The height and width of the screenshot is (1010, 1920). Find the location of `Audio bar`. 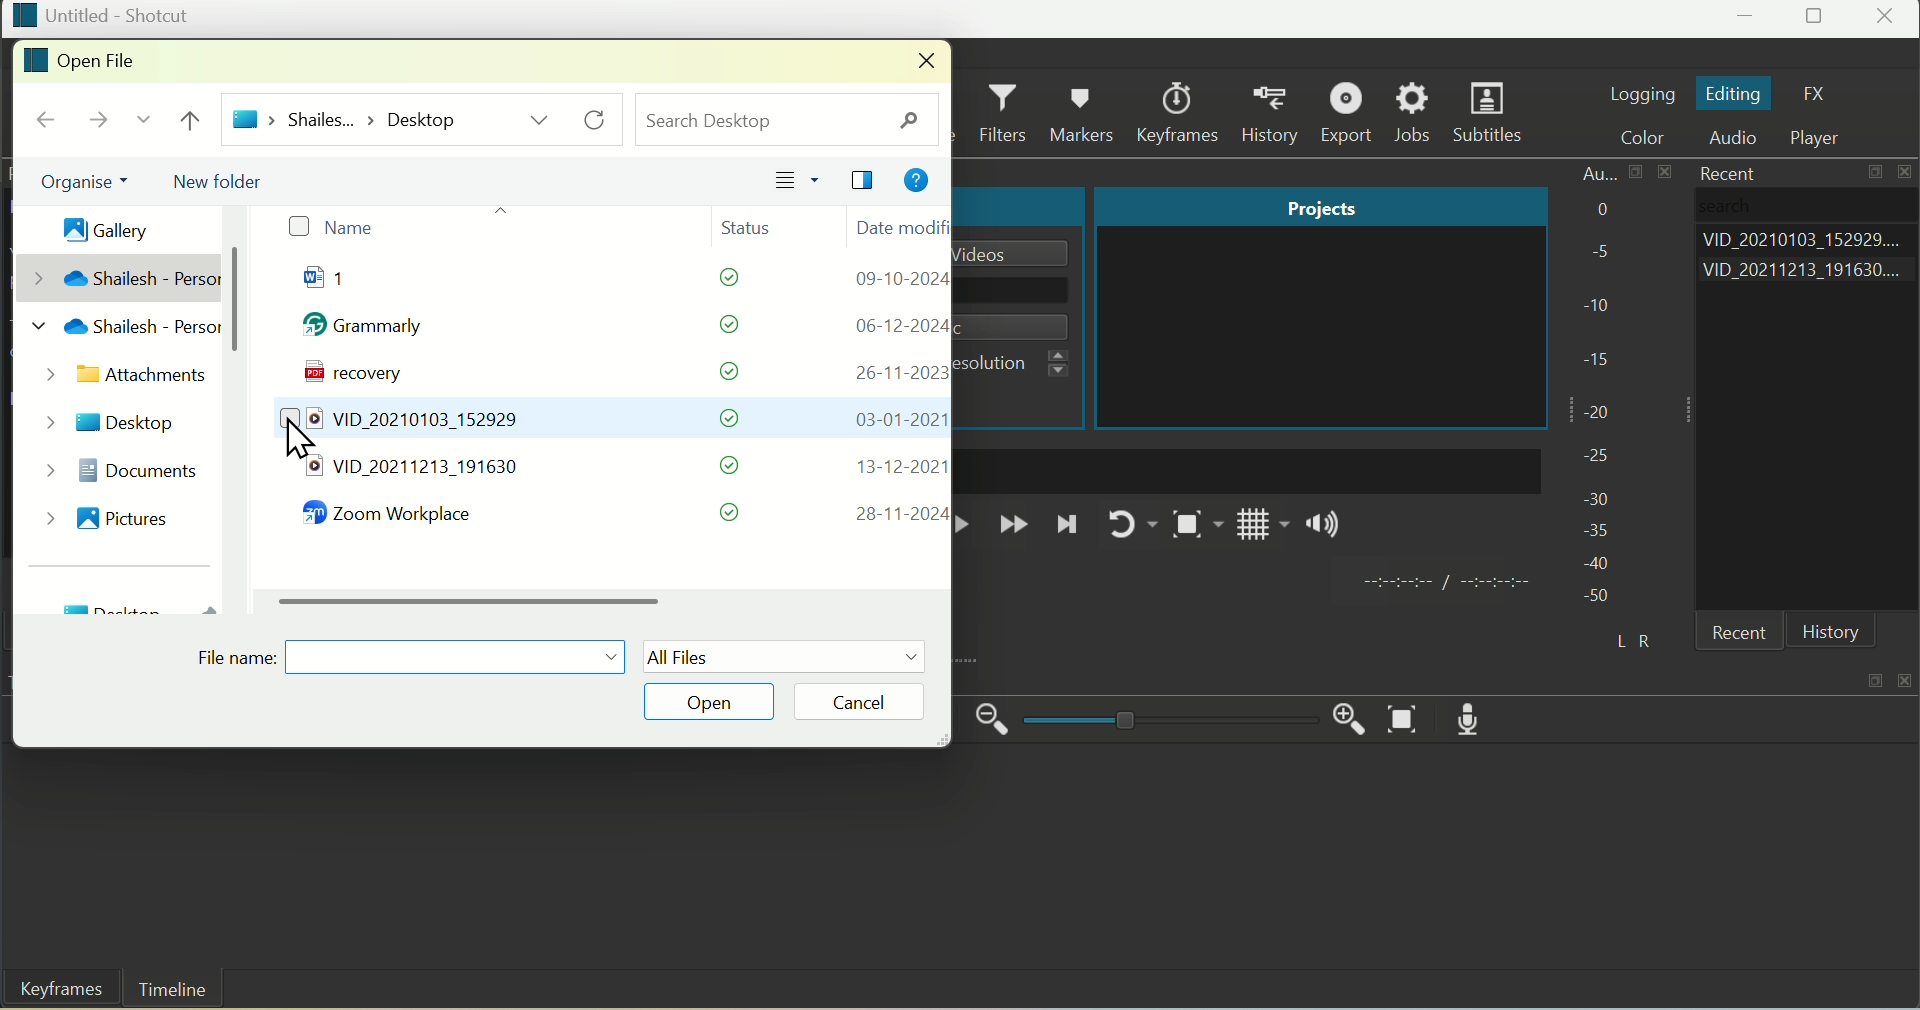

Audio bar is located at coordinates (1597, 382).